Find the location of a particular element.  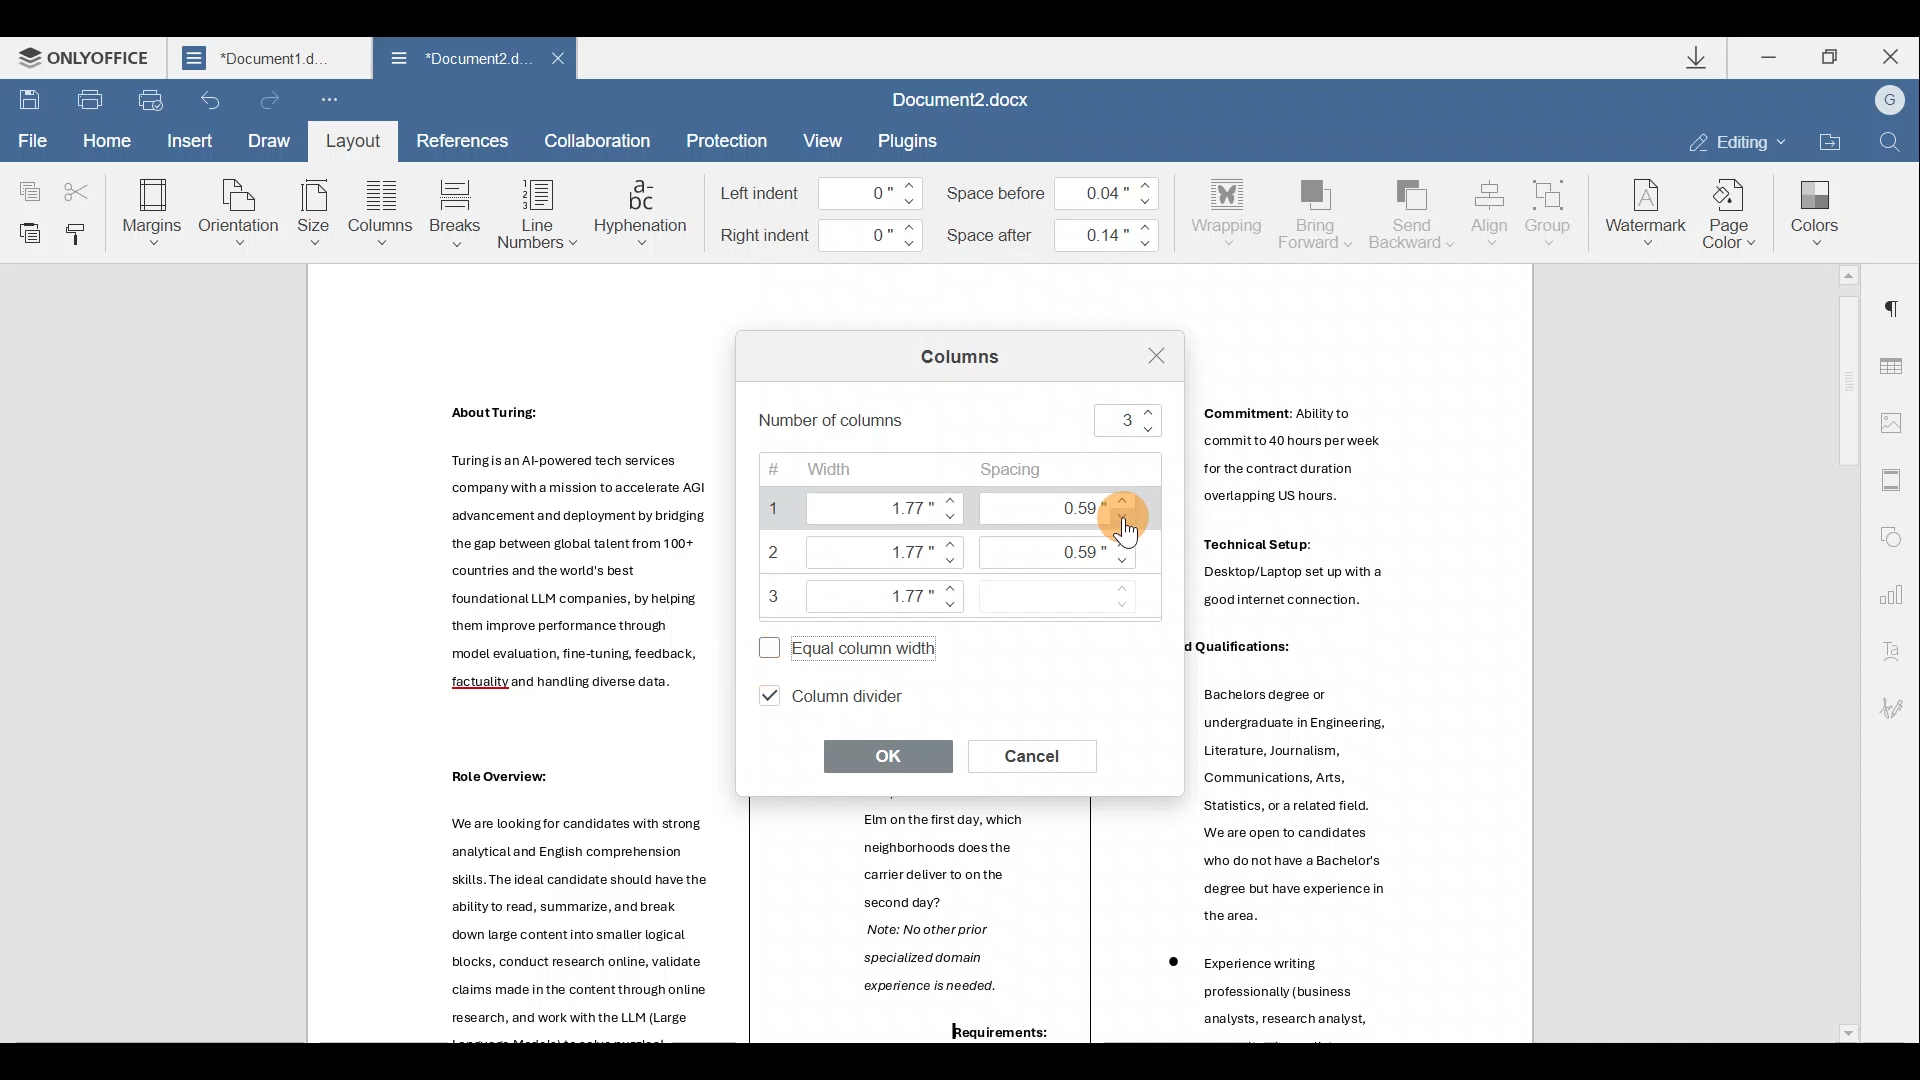

Wrapping is located at coordinates (1231, 209).